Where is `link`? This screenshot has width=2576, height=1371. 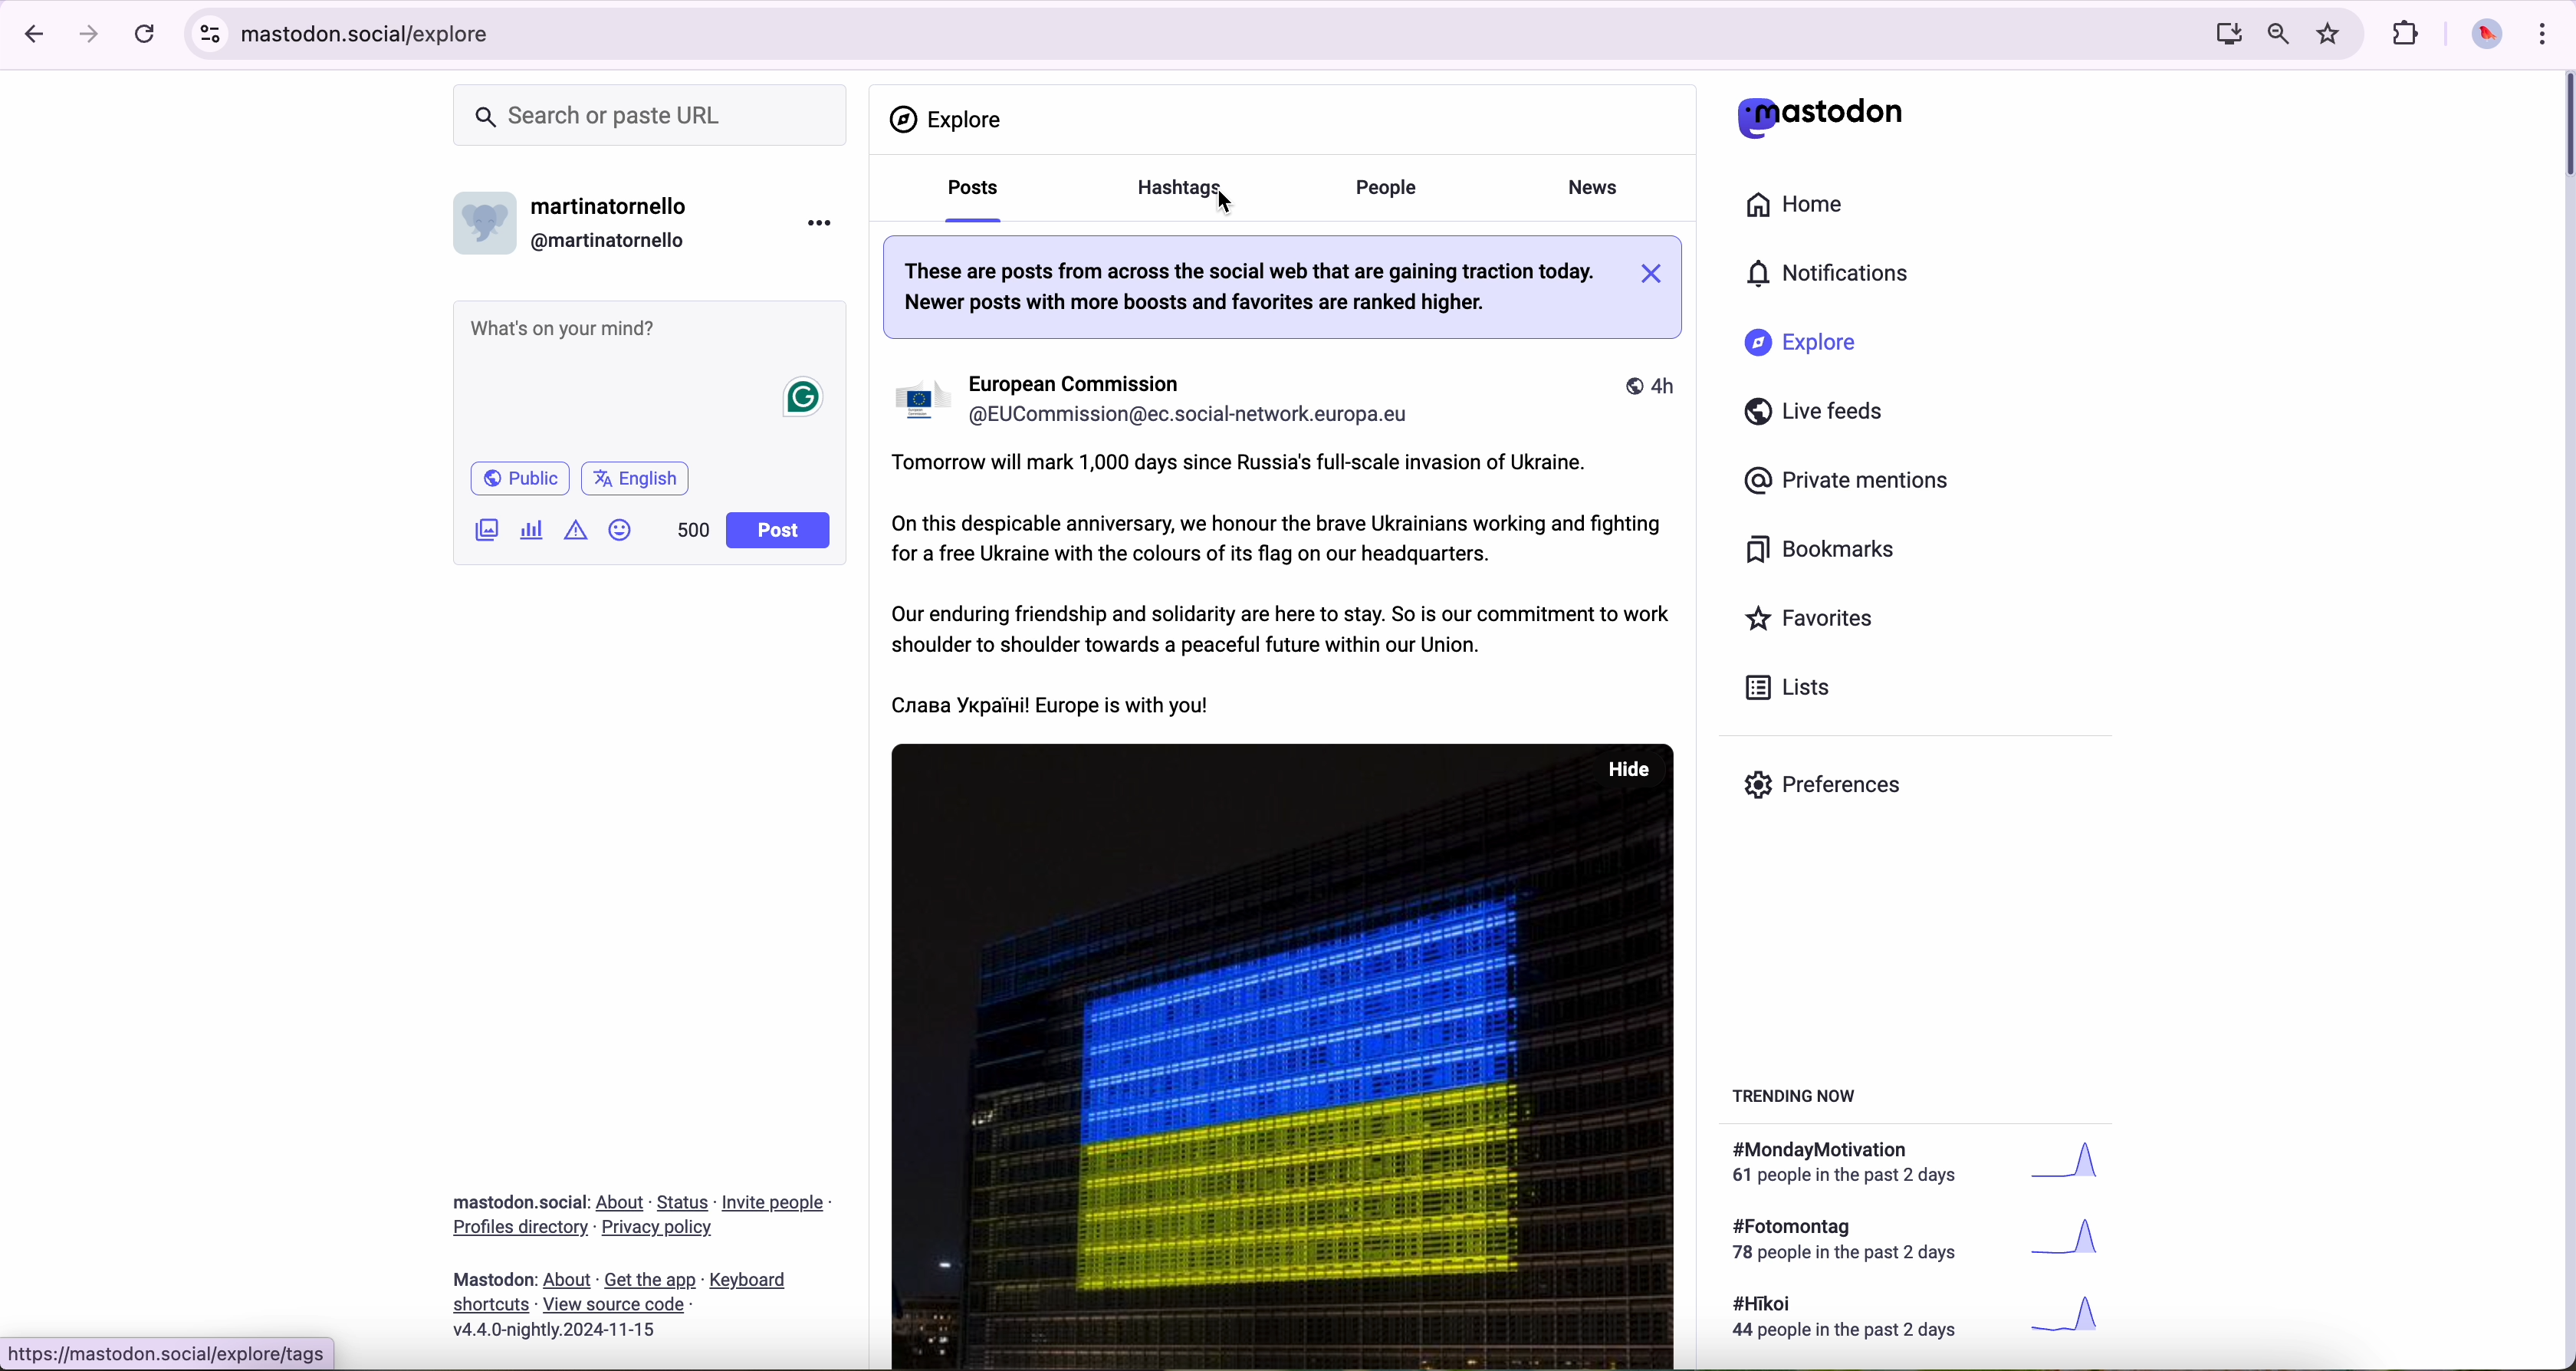
link is located at coordinates (622, 1203).